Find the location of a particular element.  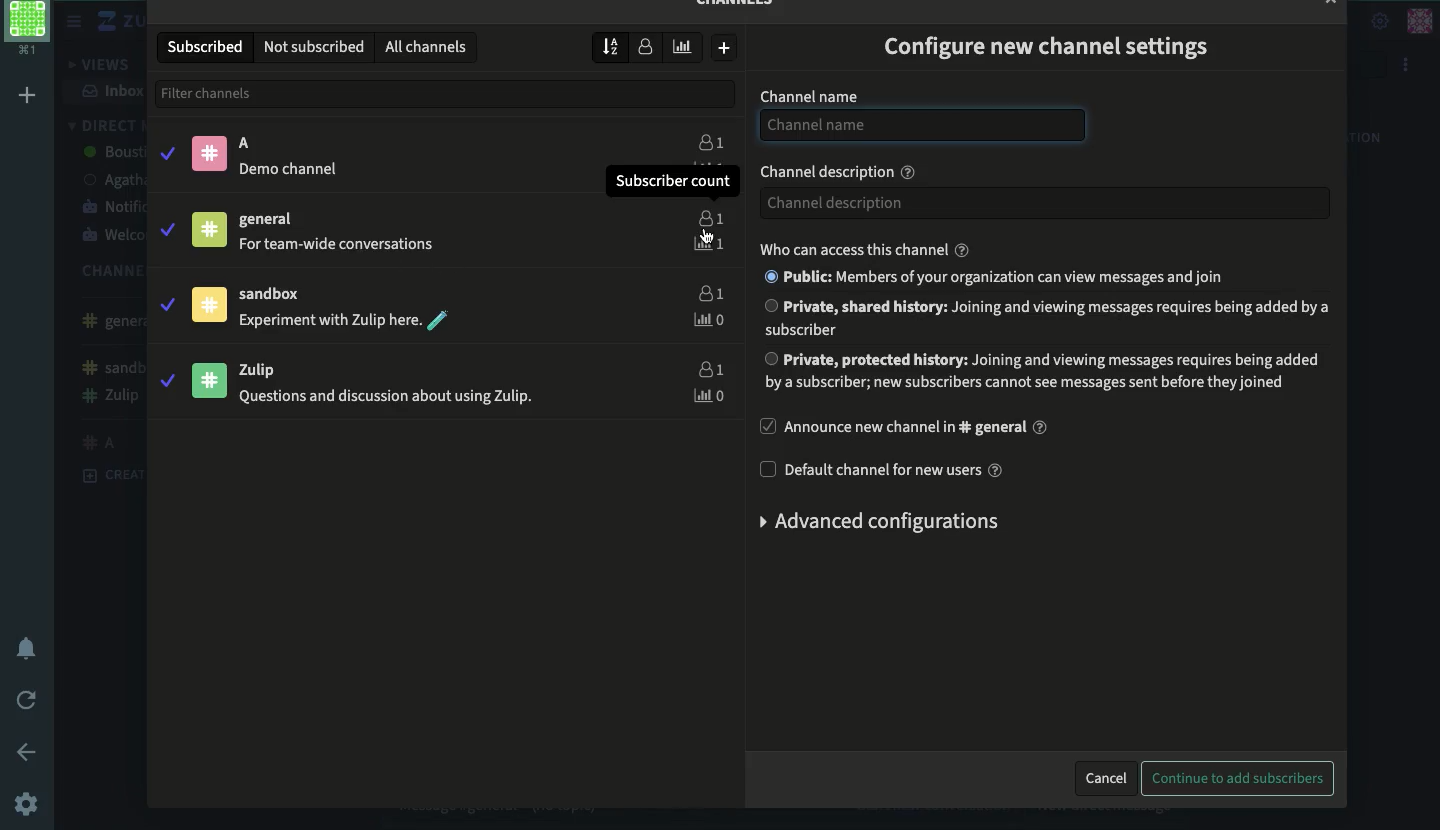

advanced configurations is located at coordinates (887, 523).